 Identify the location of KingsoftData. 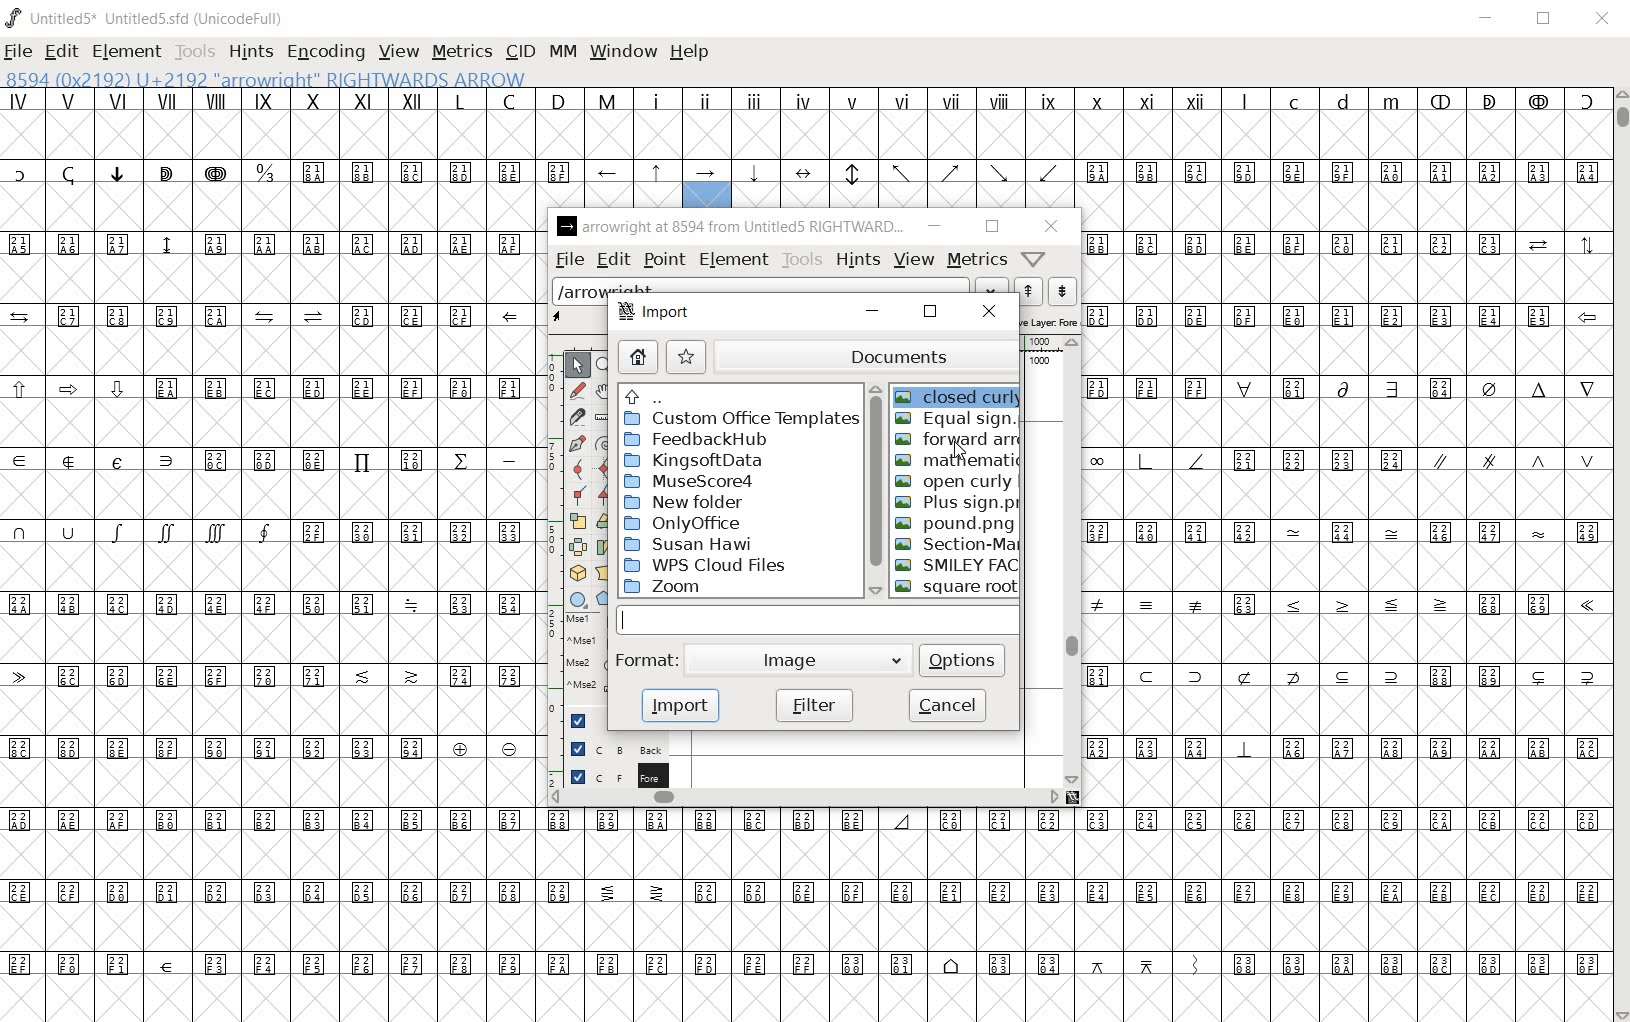
(698, 461).